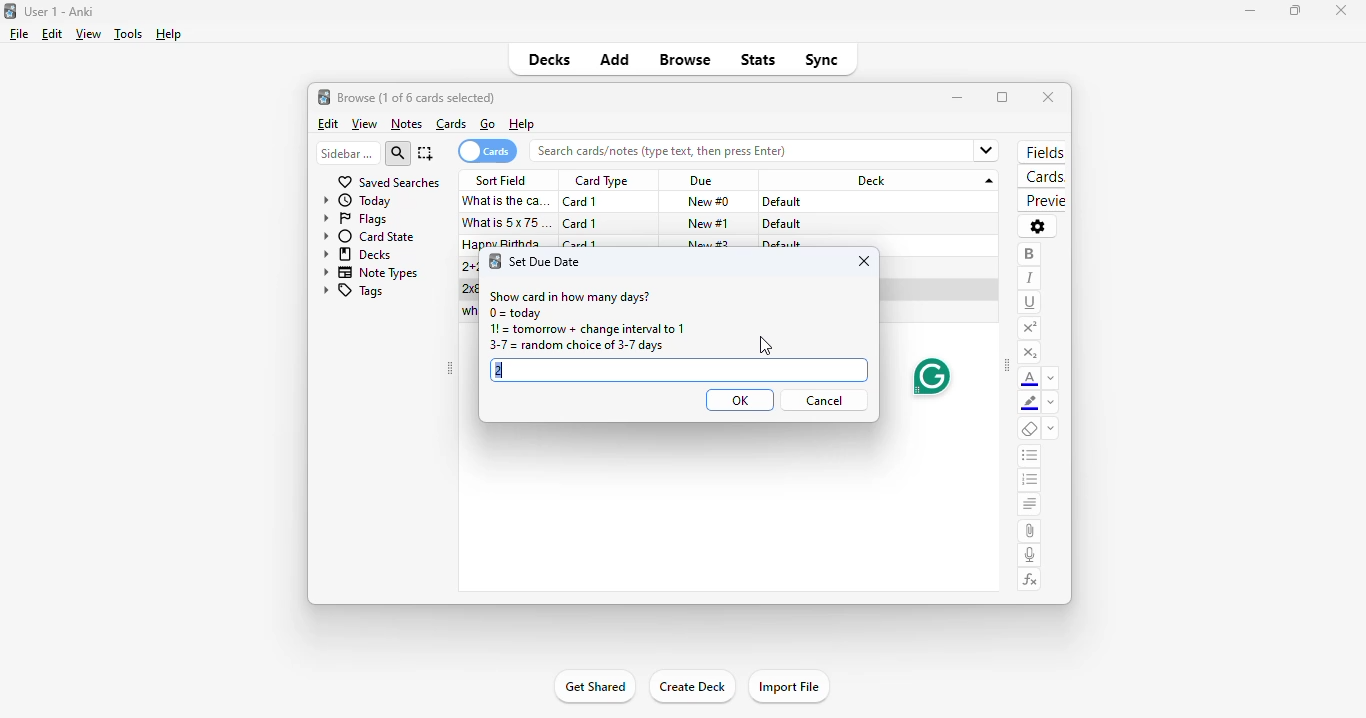 The height and width of the screenshot is (718, 1366). I want to click on help, so click(168, 34).